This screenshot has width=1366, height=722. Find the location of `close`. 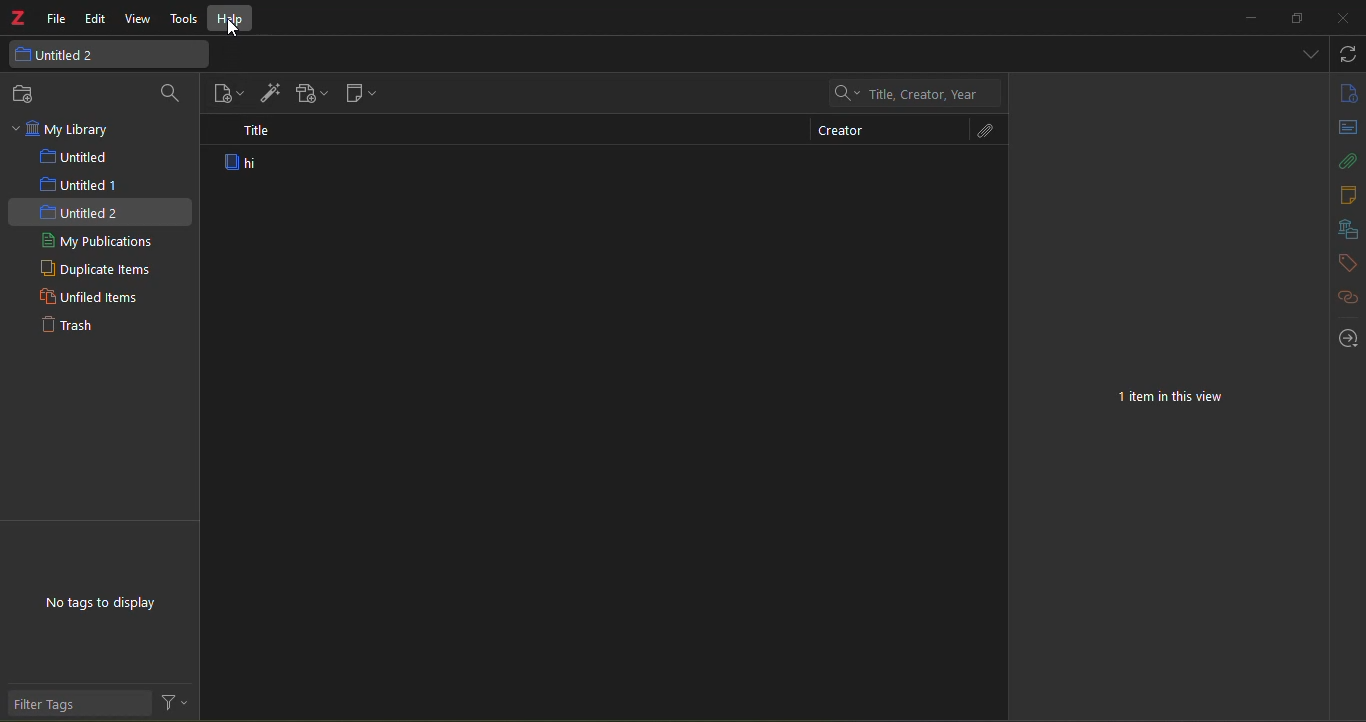

close is located at coordinates (1346, 17).